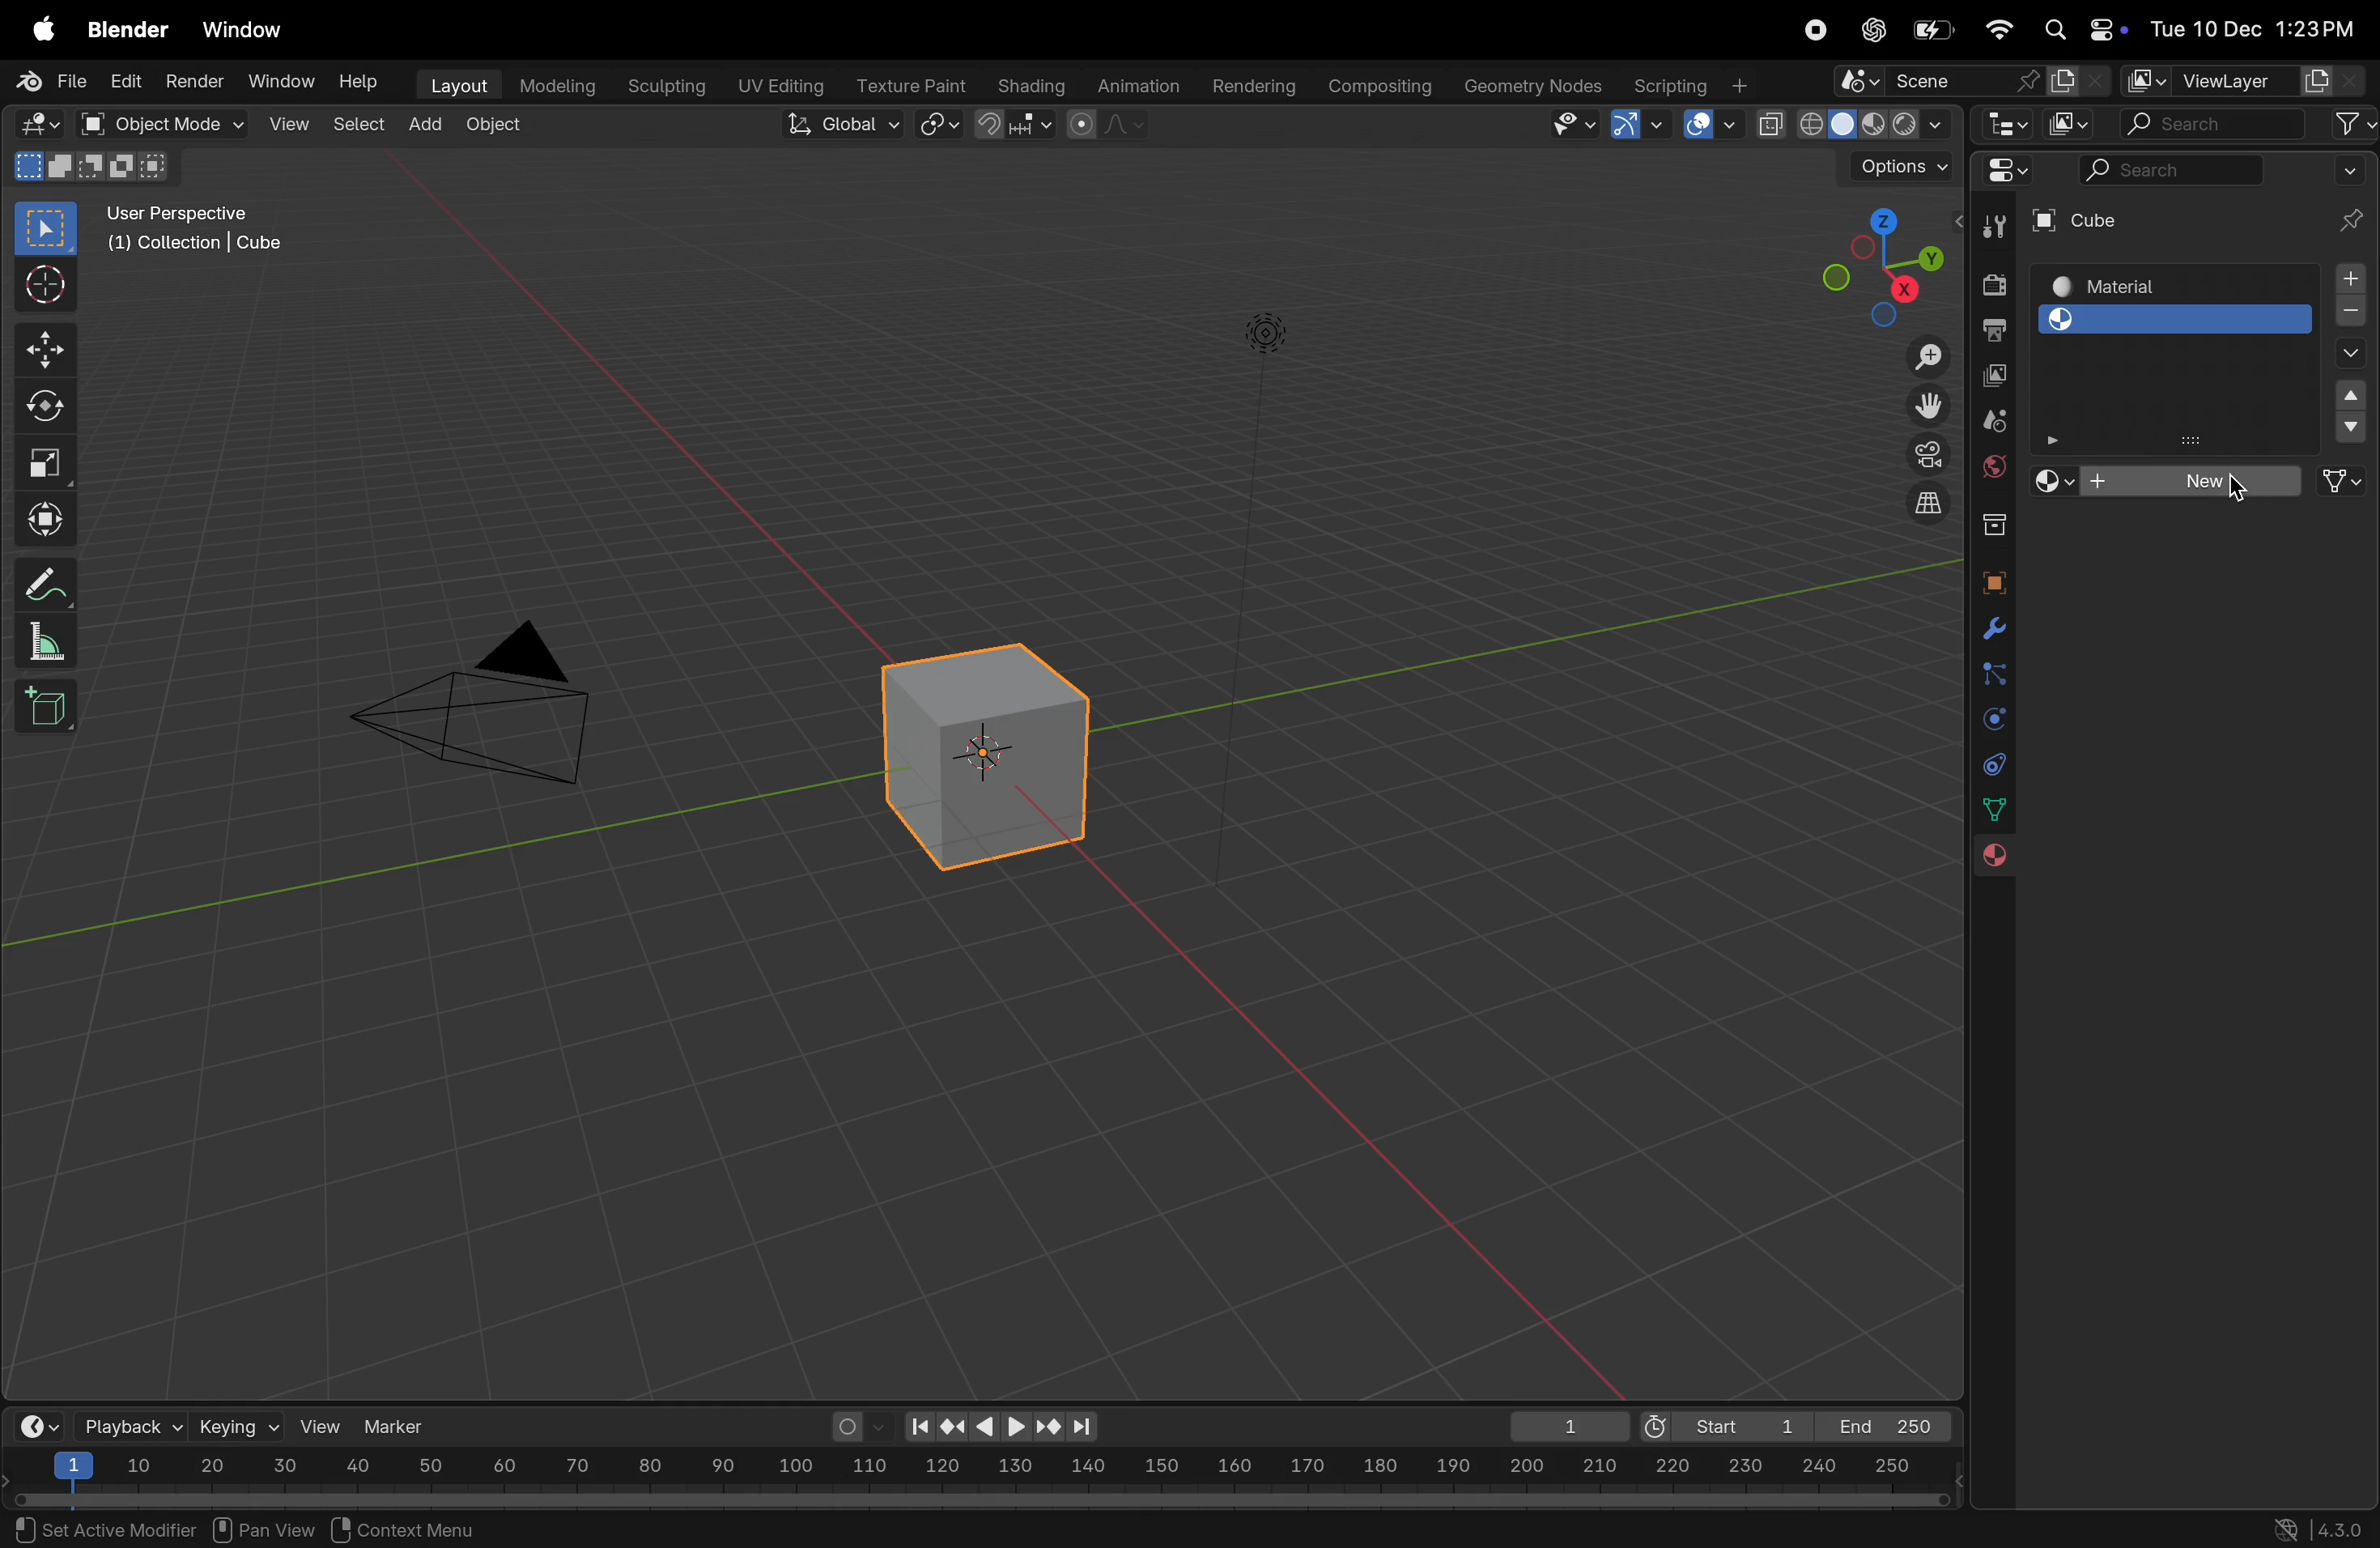  Describe the element at coordinates (941, 126) in the screenshot. I see `snap` at that location.